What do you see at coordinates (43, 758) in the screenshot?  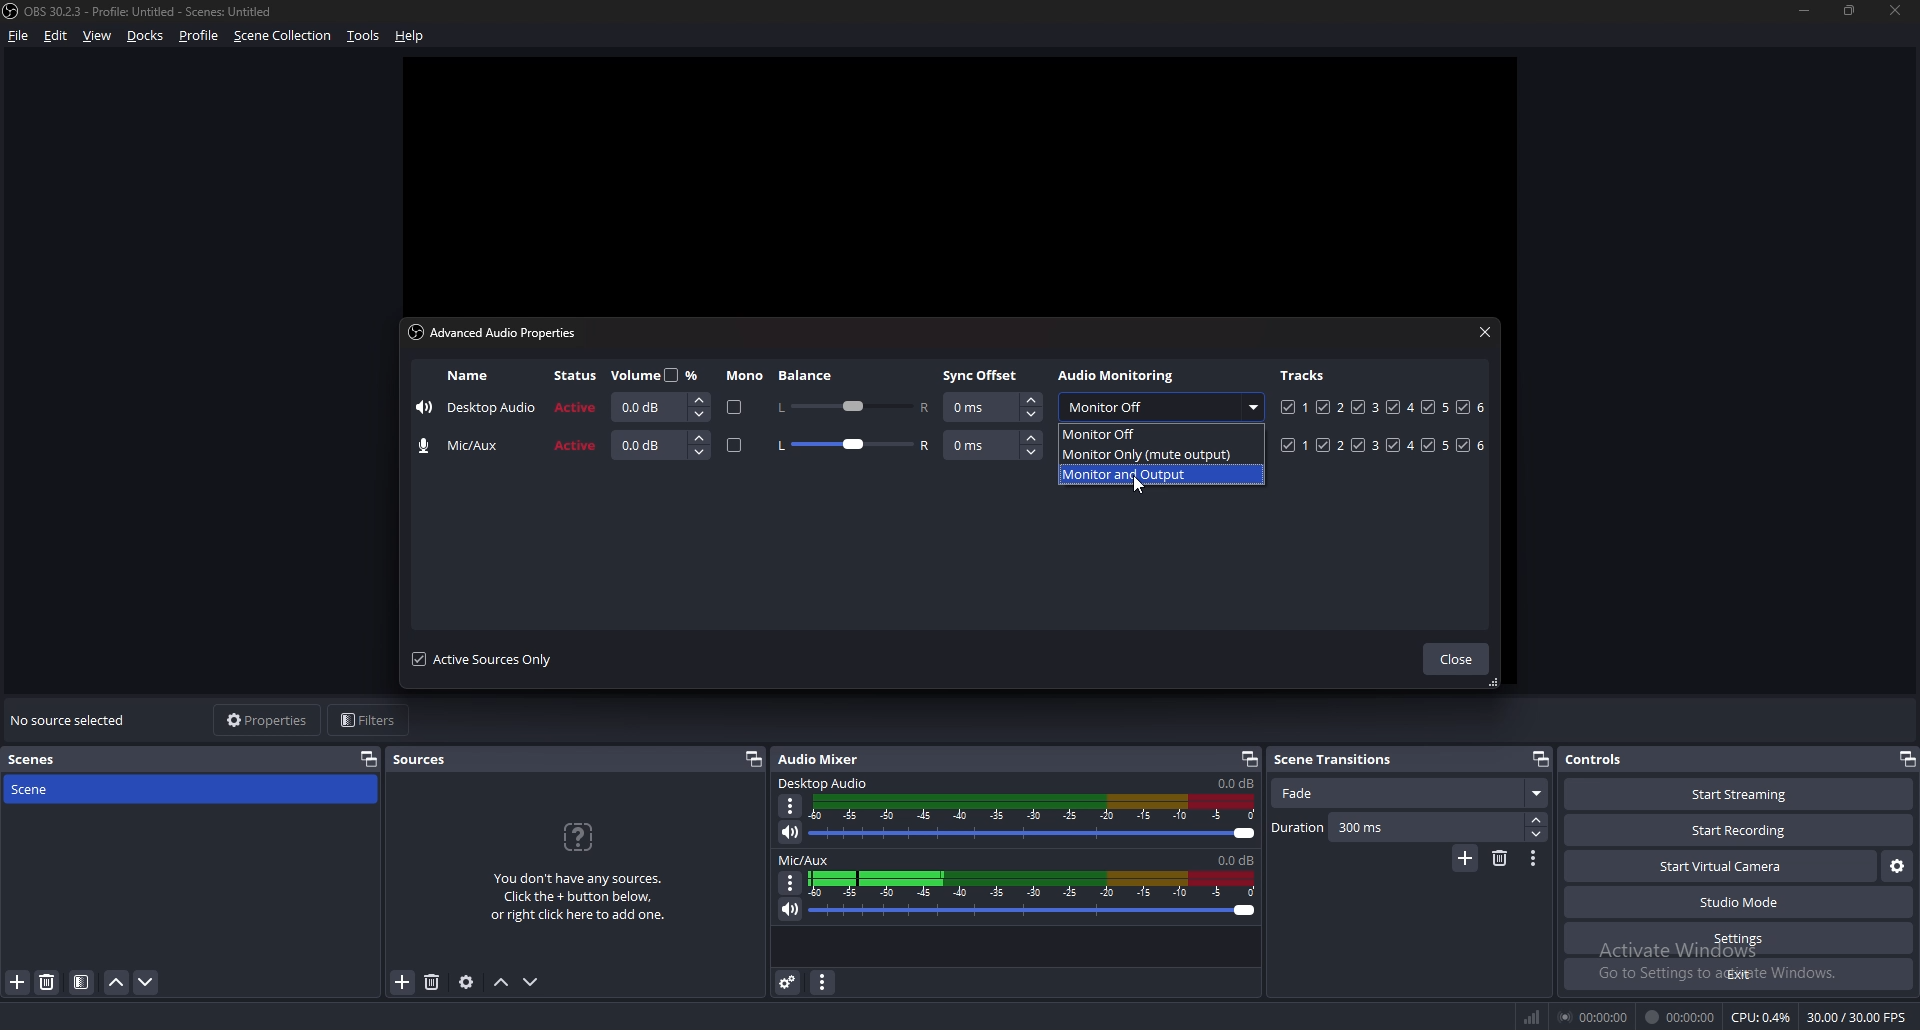 I see `scenes` at bounding box center [43, 758].